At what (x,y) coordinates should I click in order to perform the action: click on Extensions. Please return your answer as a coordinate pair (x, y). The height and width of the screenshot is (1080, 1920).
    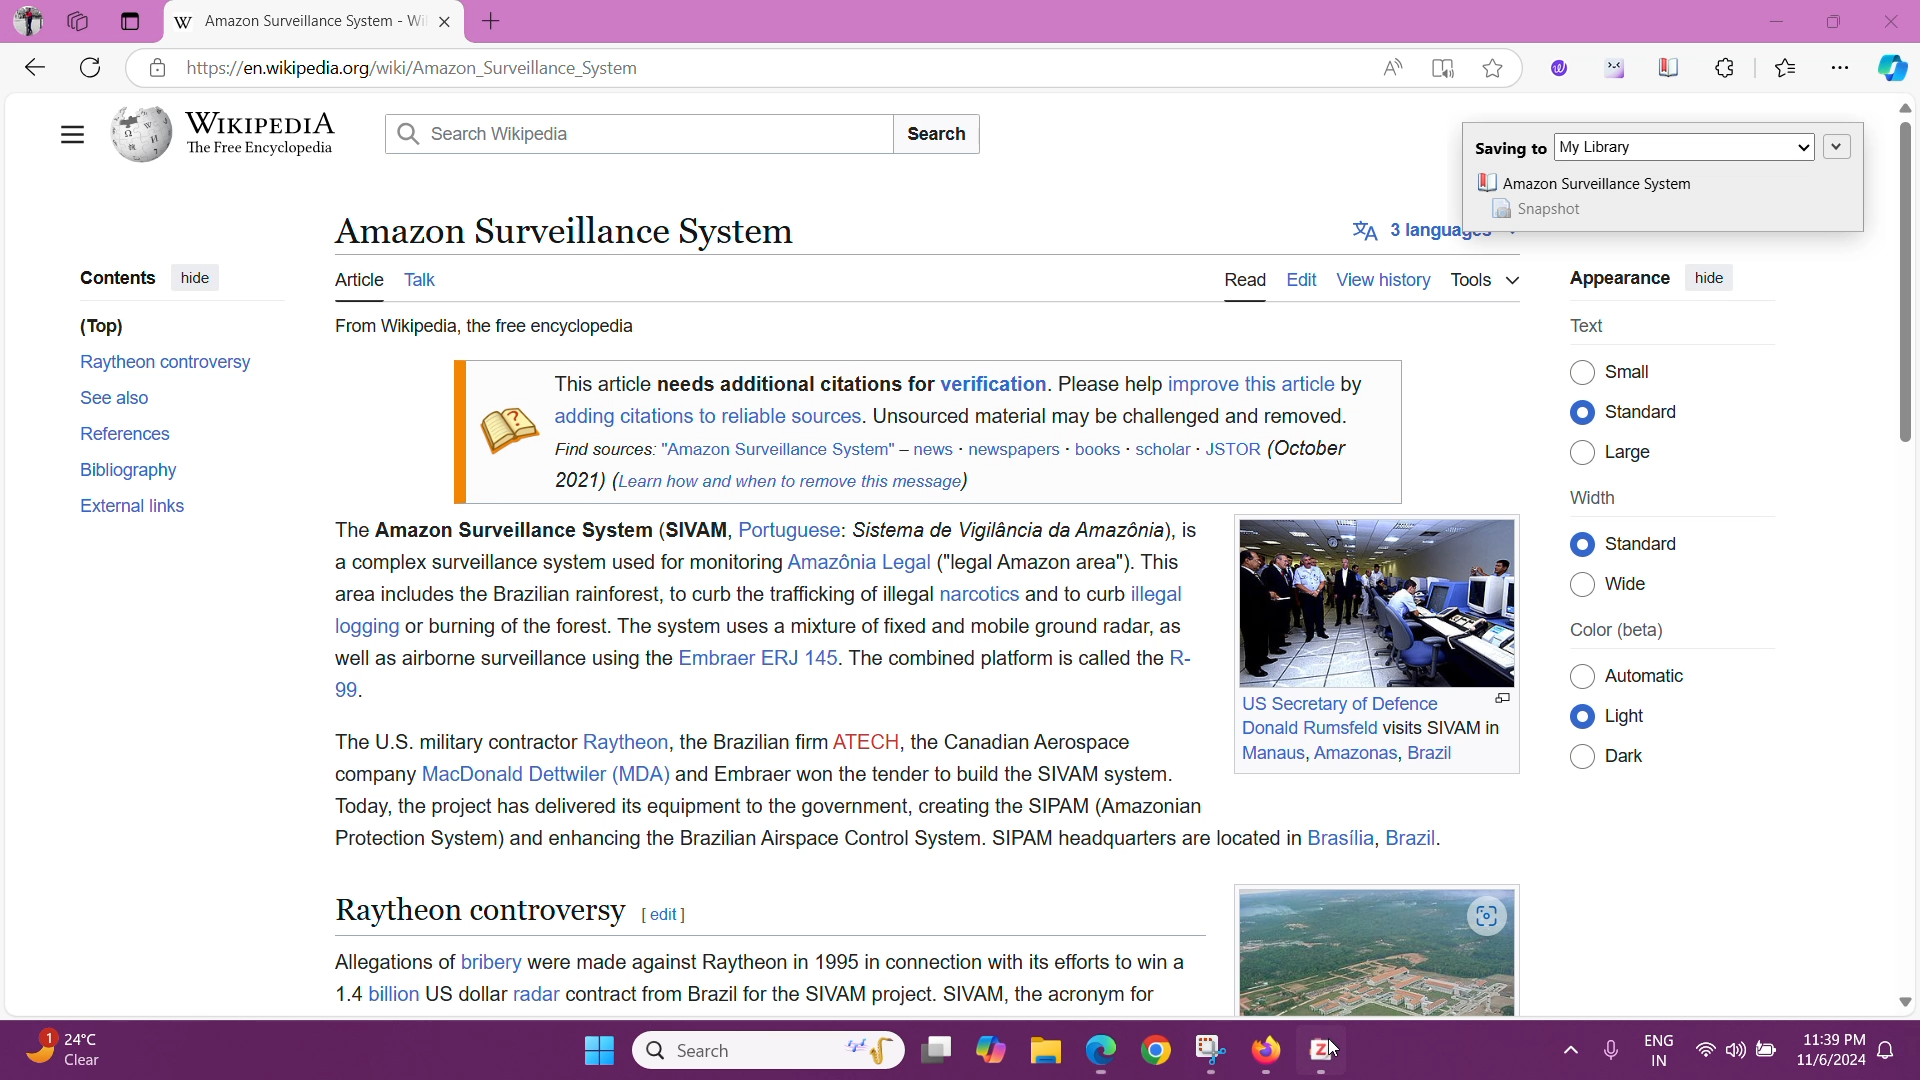
    Looking at the image, I should click on (1725, 66).